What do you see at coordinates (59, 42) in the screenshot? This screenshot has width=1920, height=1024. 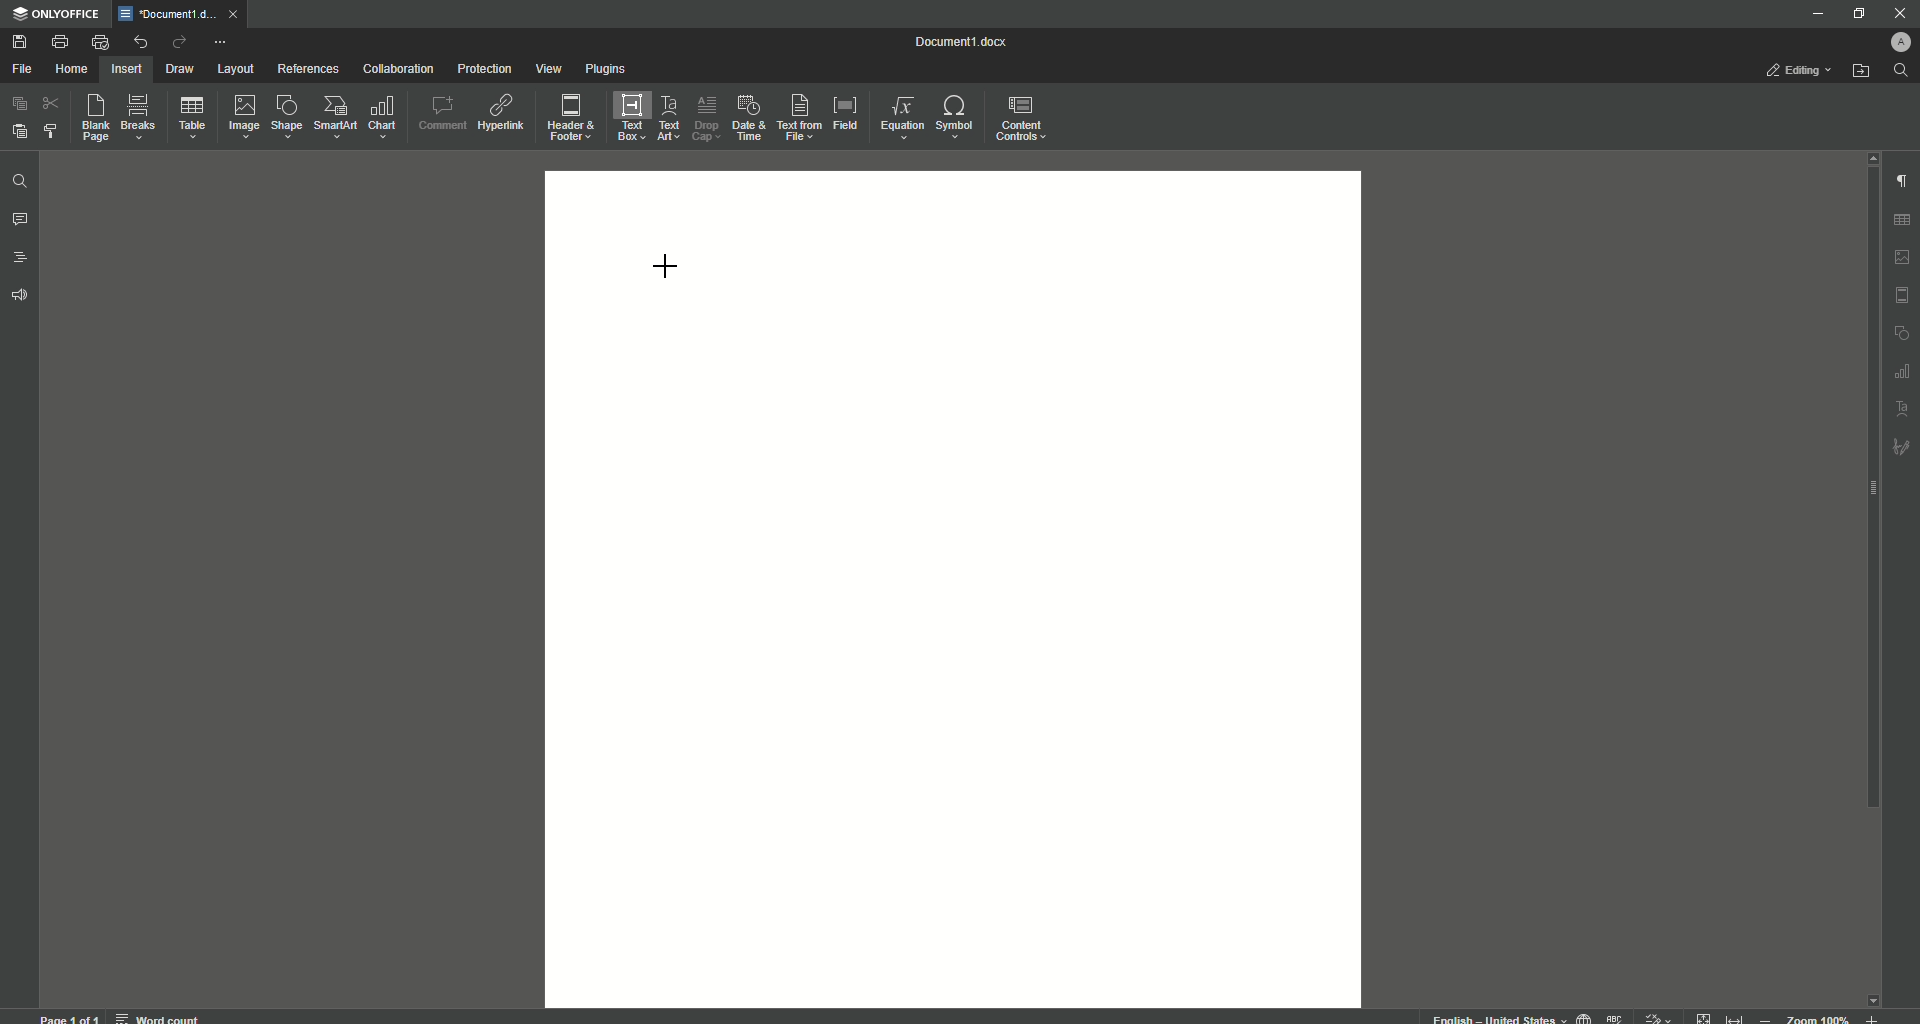 I see `Print` at bounding box center [59, 42].